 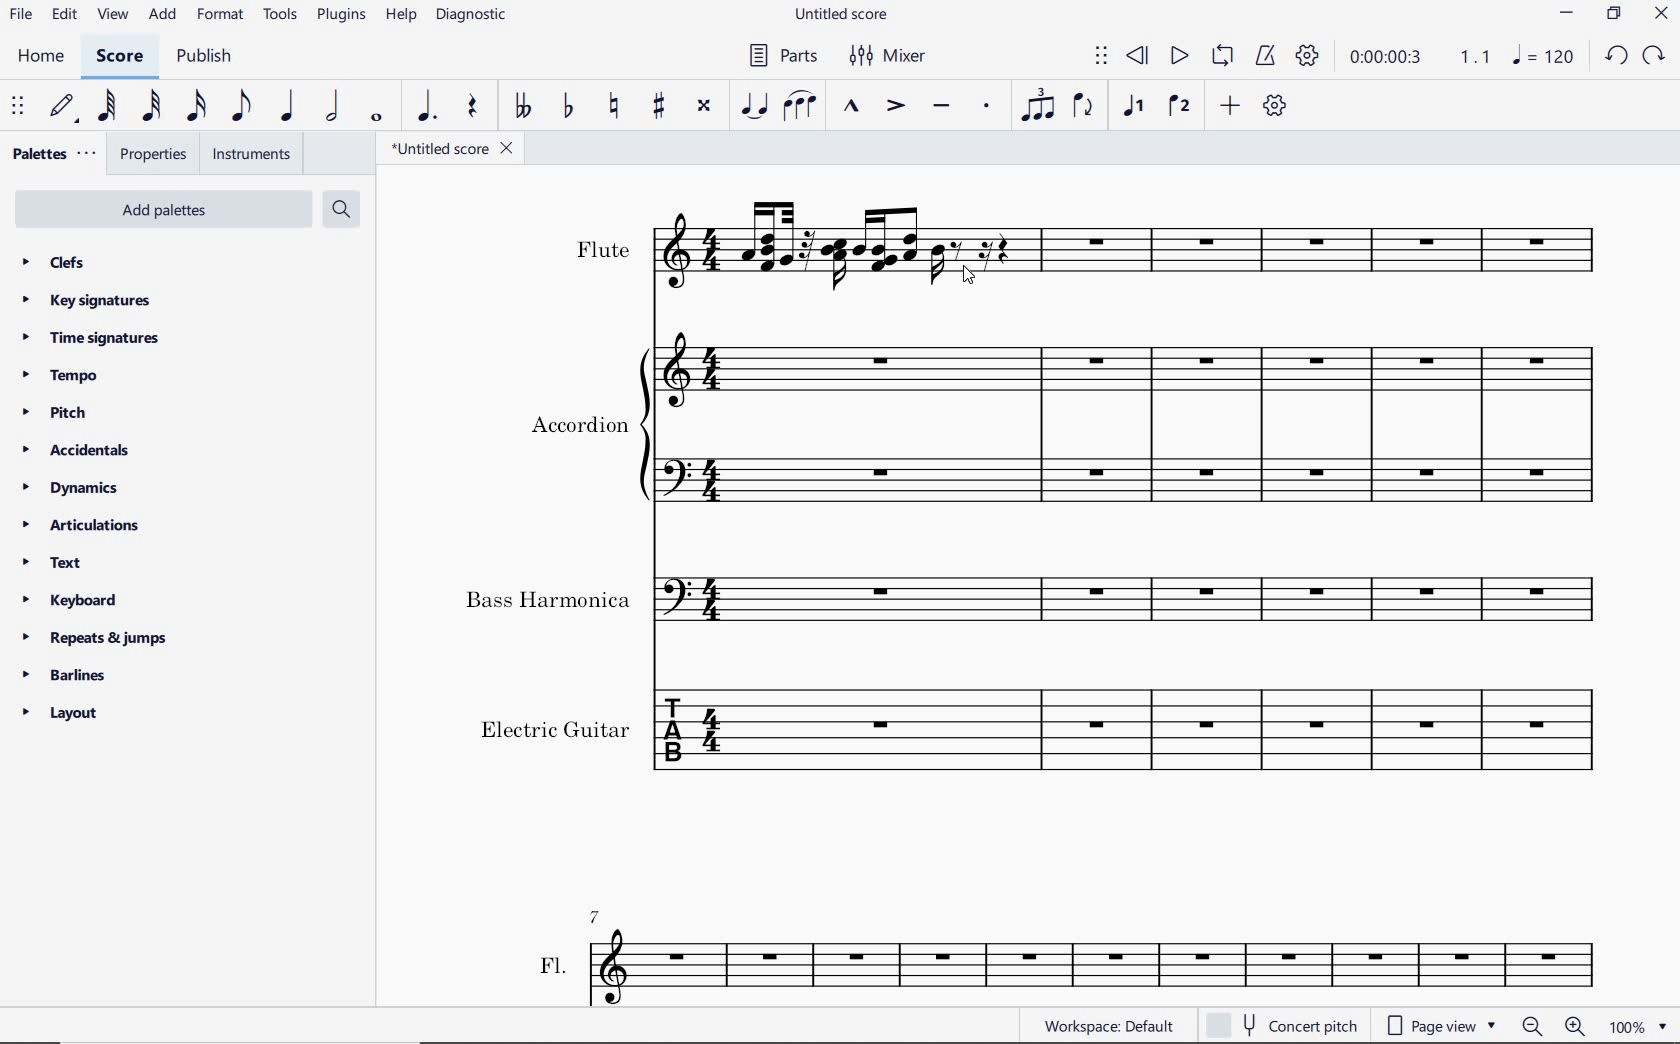 What do you see at coordinates (1542, 56) in the screenshot?
I see `NOTE` at bounding box center [1542, 56].